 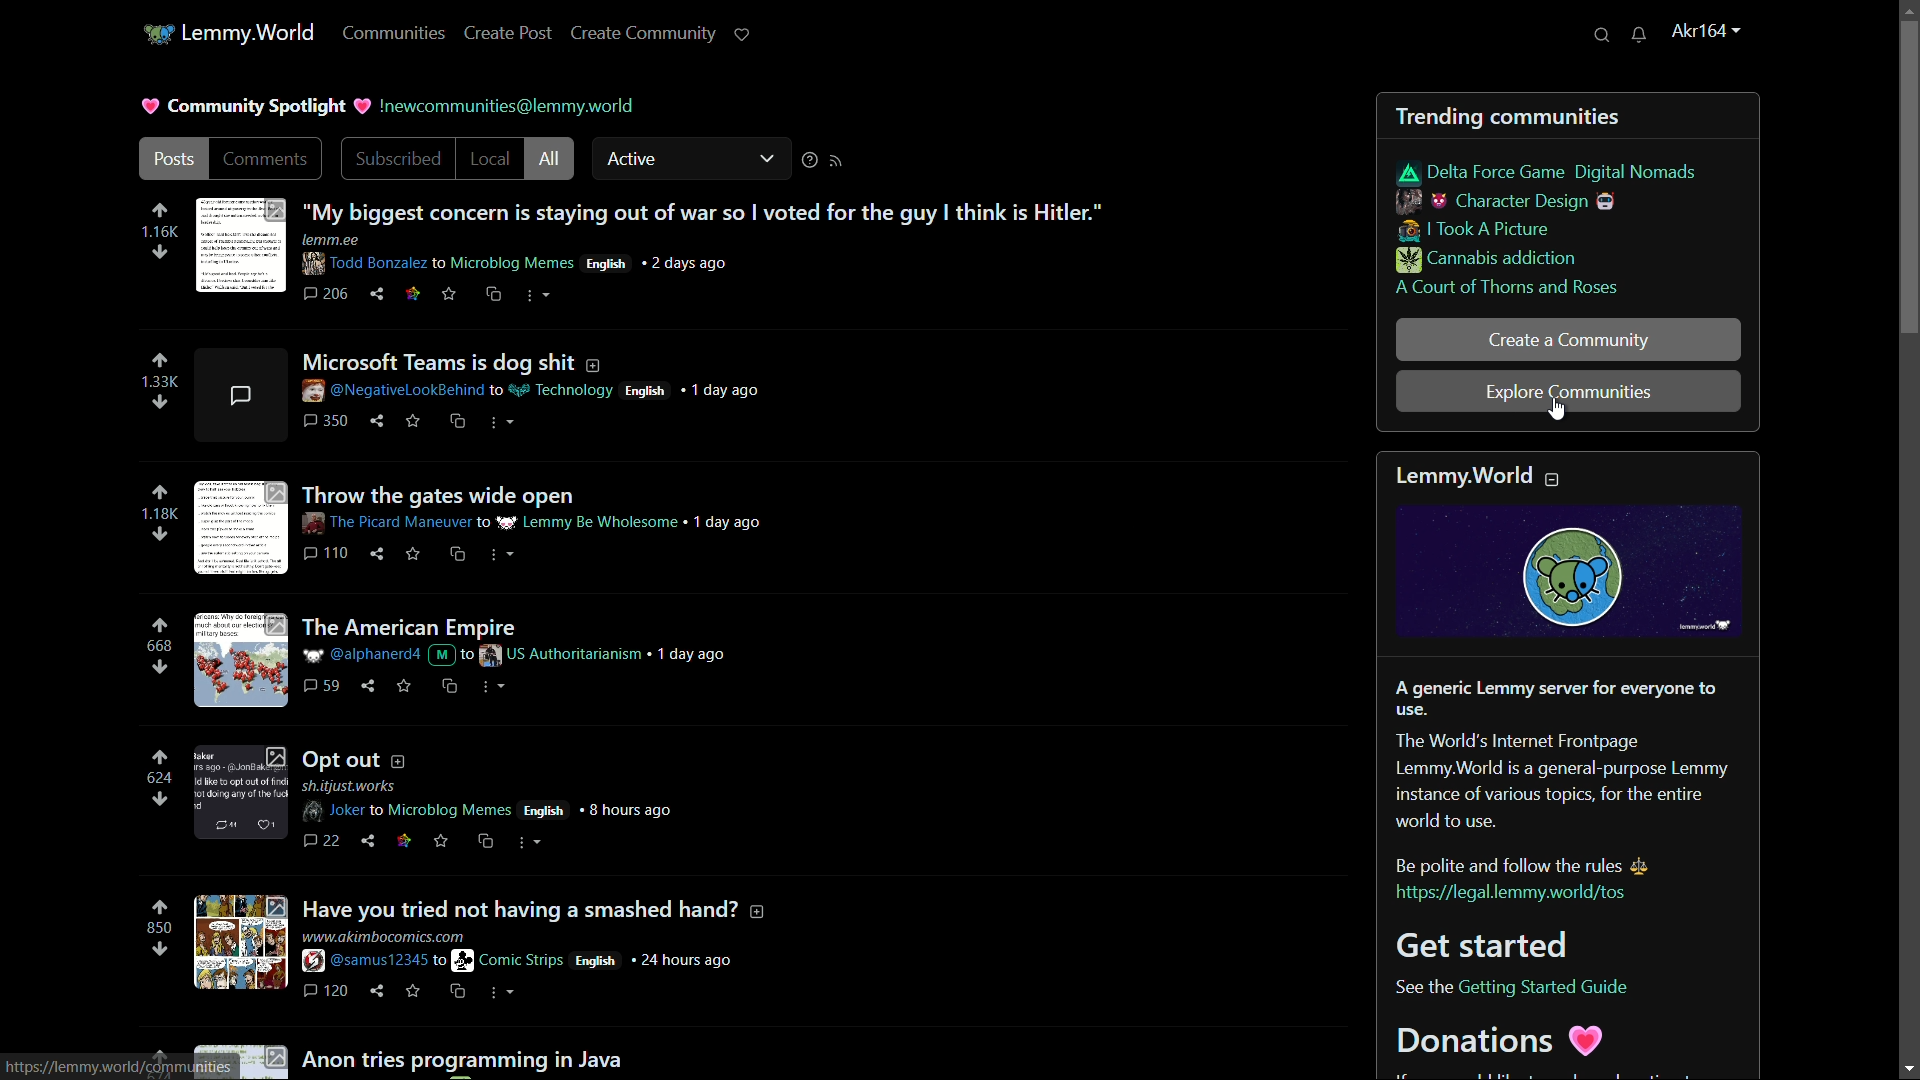 I want to click on a court of thorns and roses, so click(x=1507, y=289).